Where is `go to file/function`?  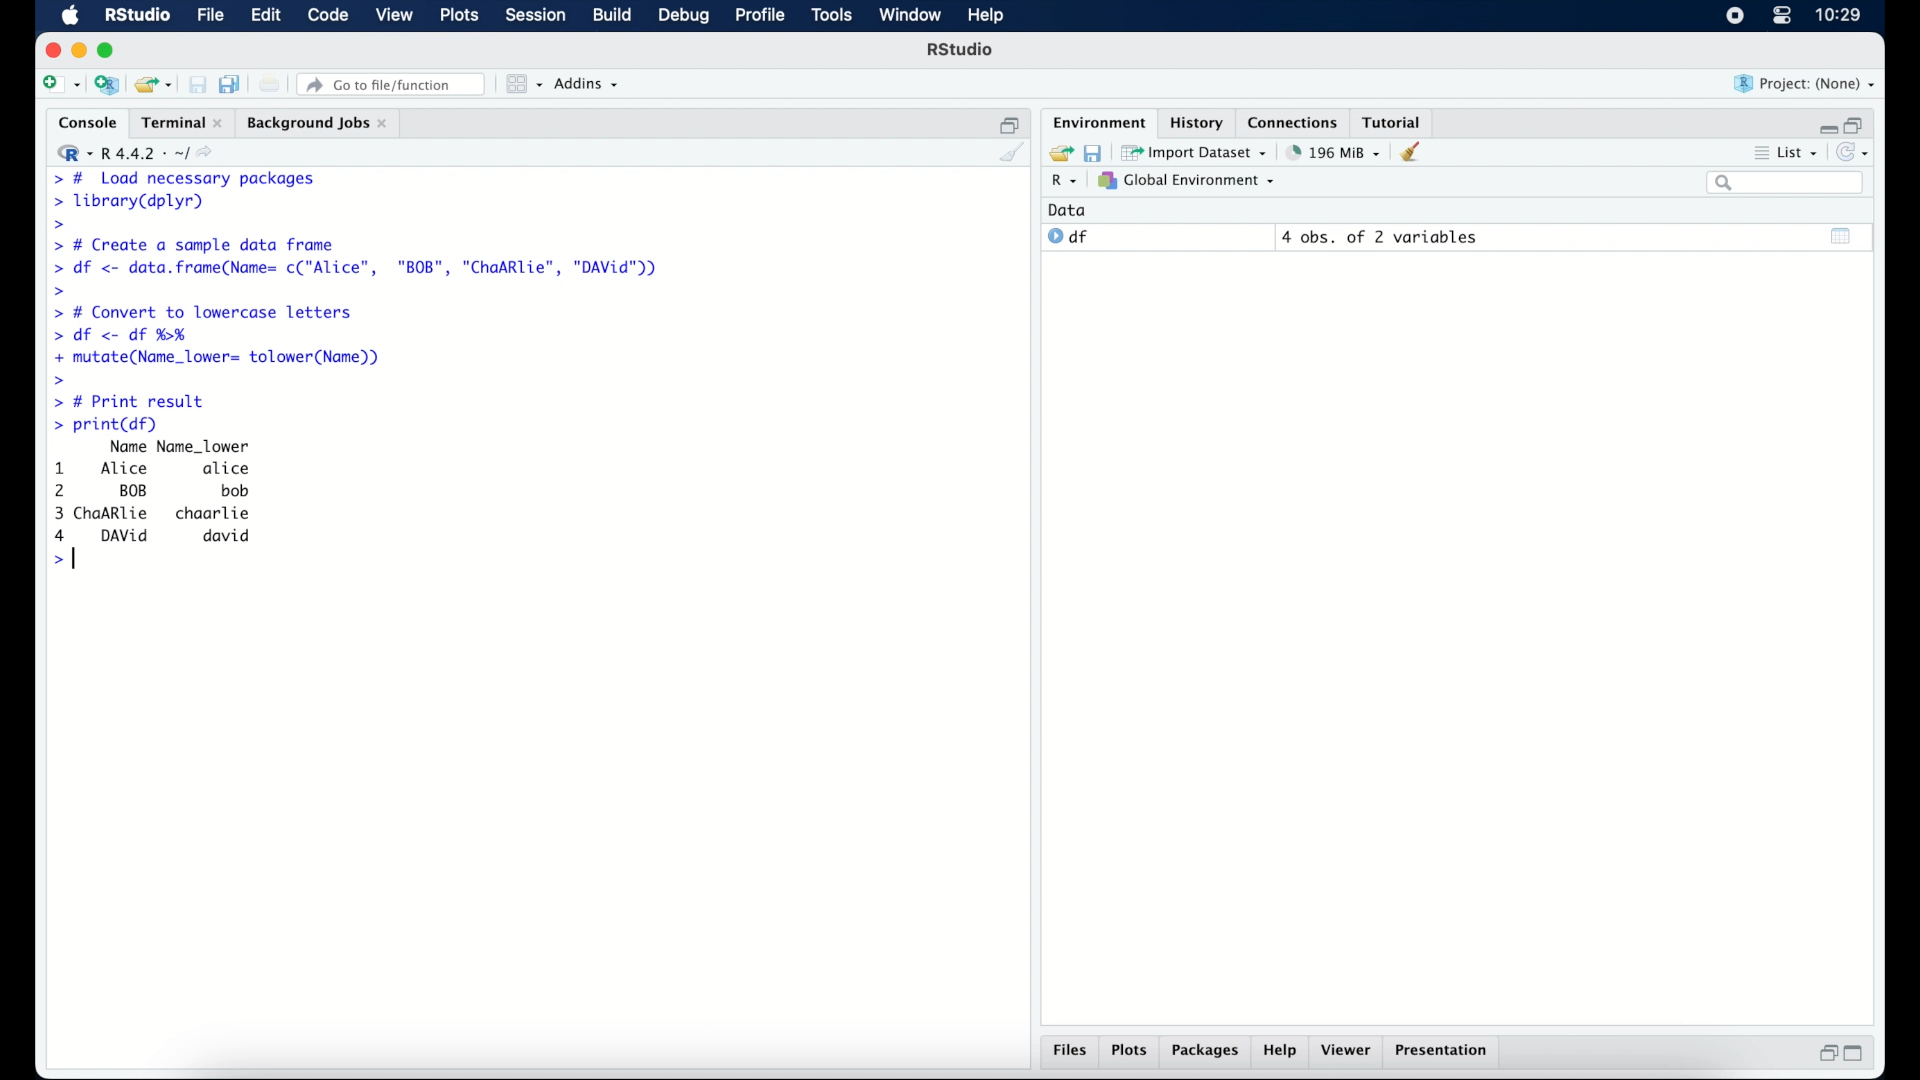 go to file/function is located at coordinates (392, 84).